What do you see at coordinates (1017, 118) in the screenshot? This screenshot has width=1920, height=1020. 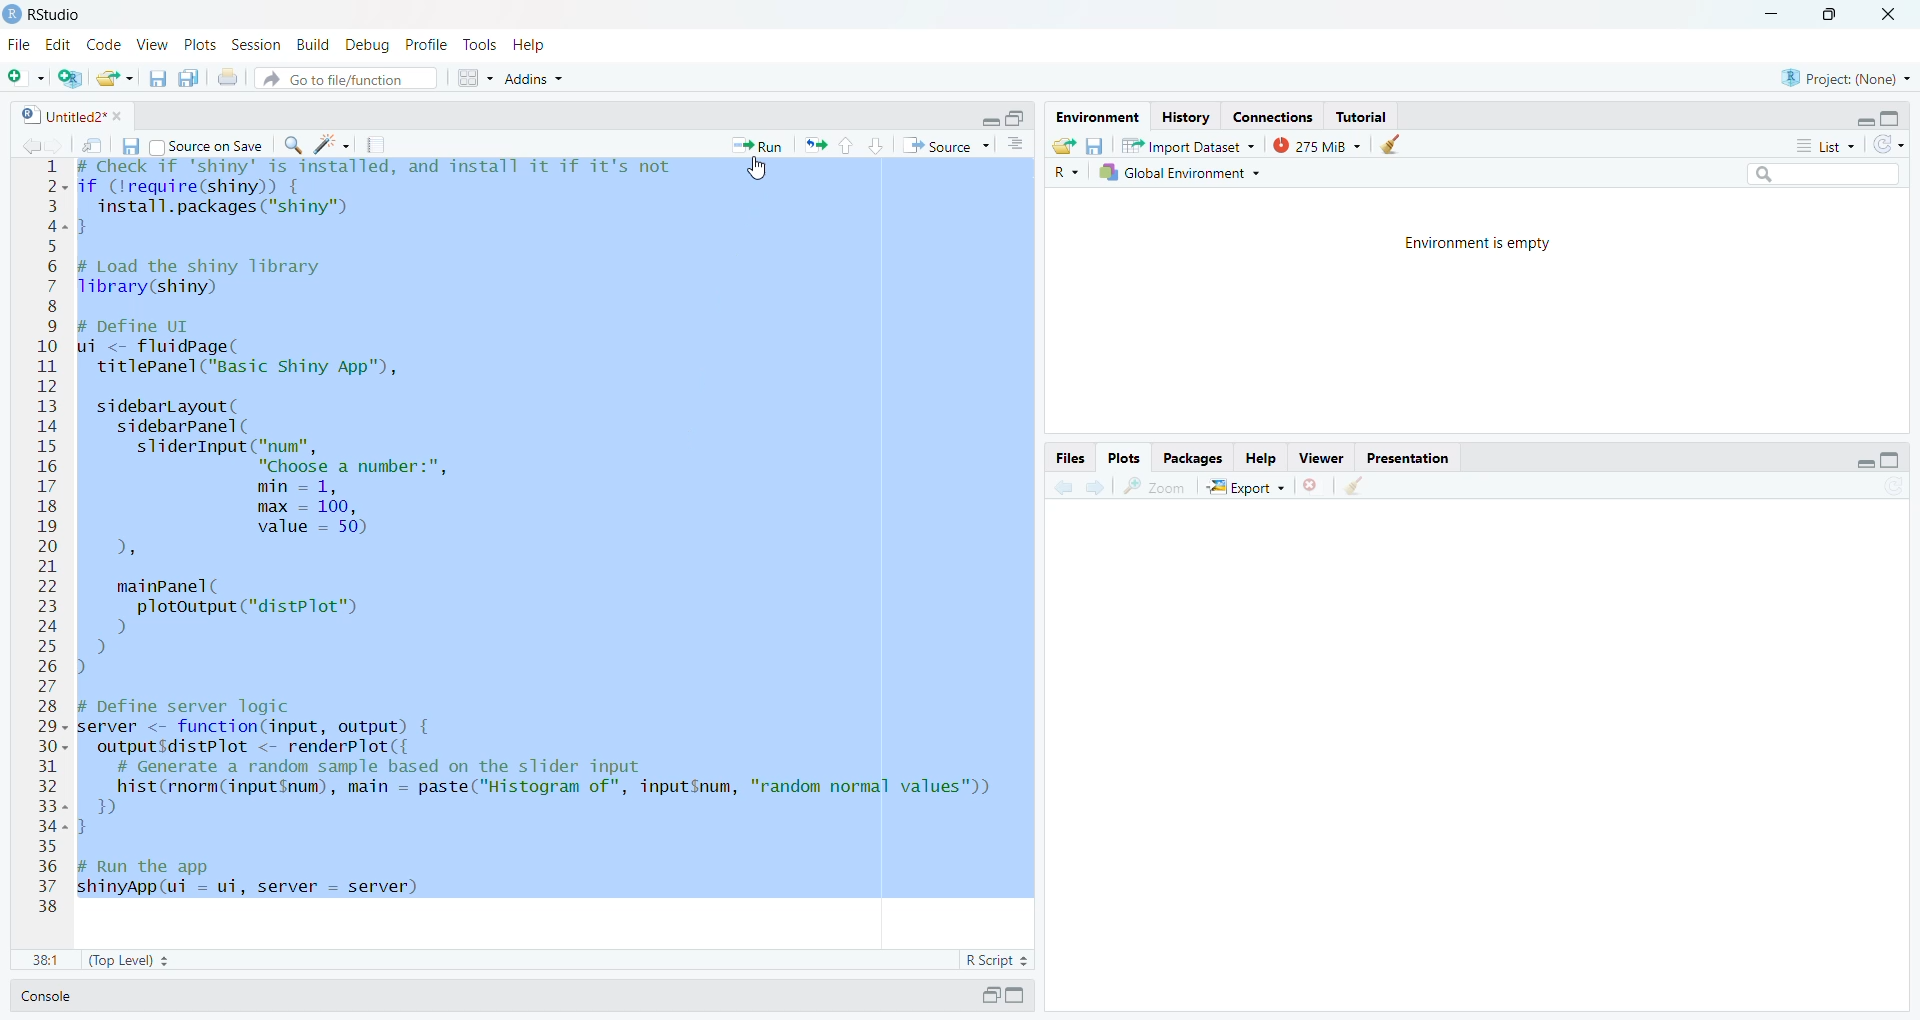 I see `resize` at bounding box center [1017, 118].